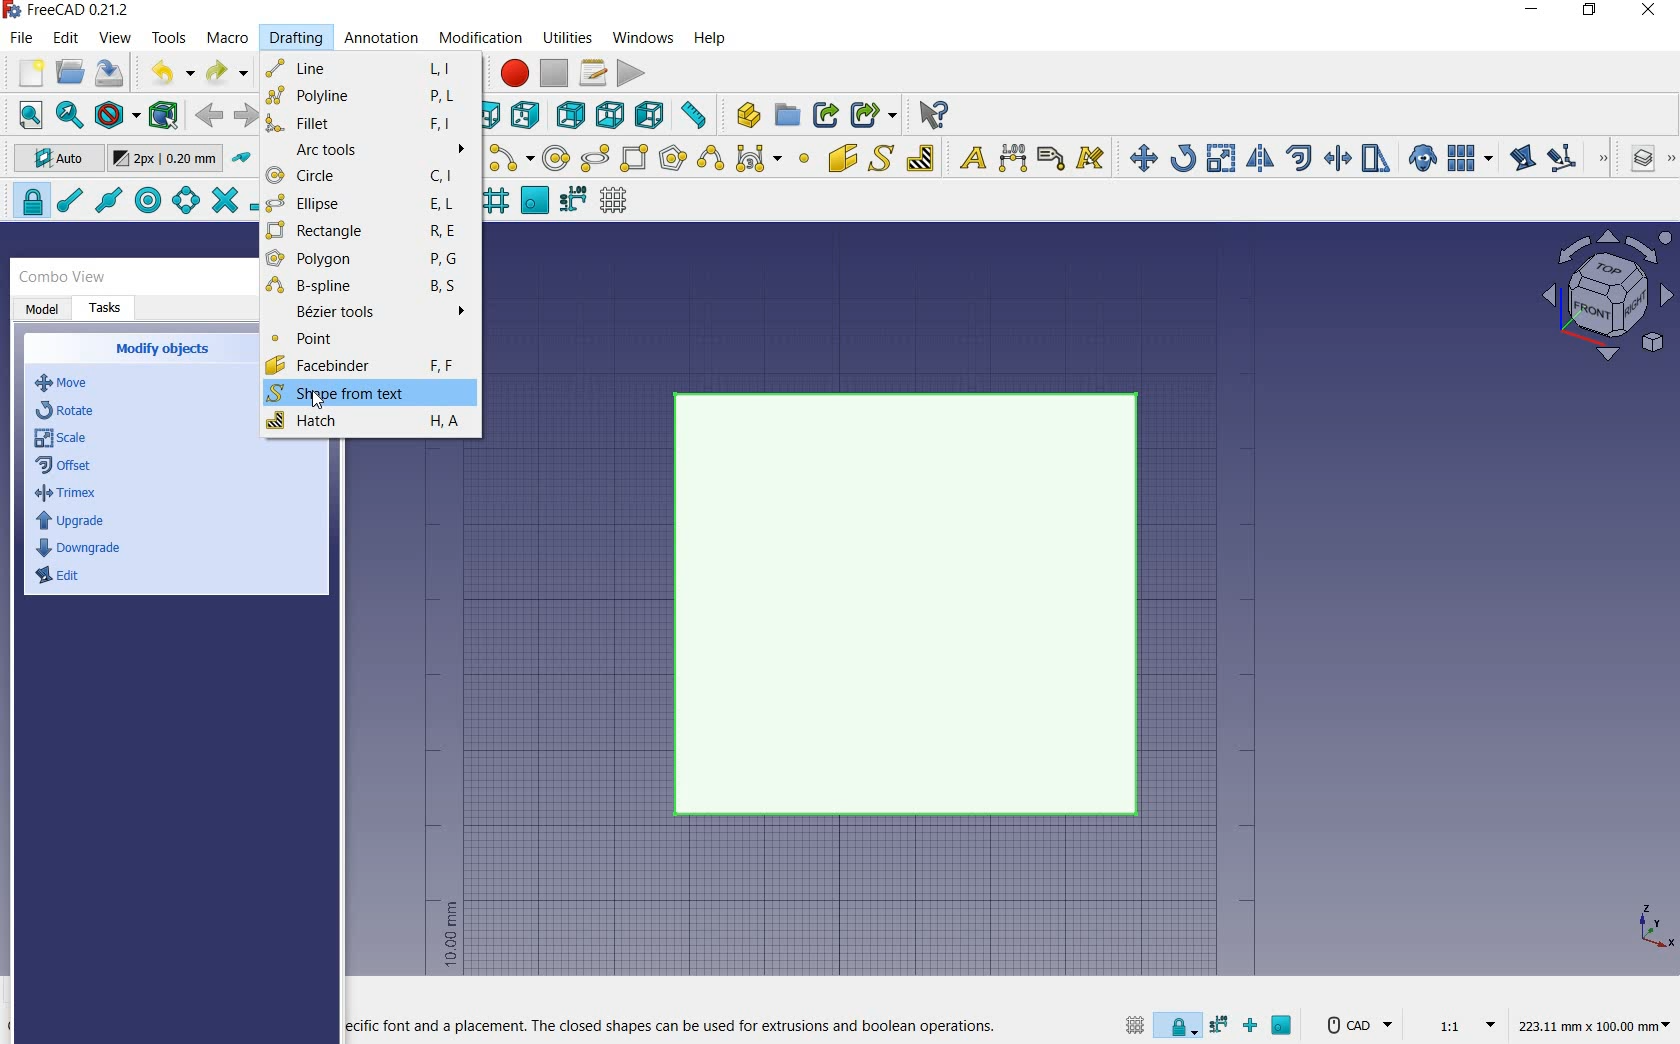 The height and width of the screenshot is (1044, 1680). Describe the element at coordinates (636, 160) in the screenshot. I see `rectangle` at that location.